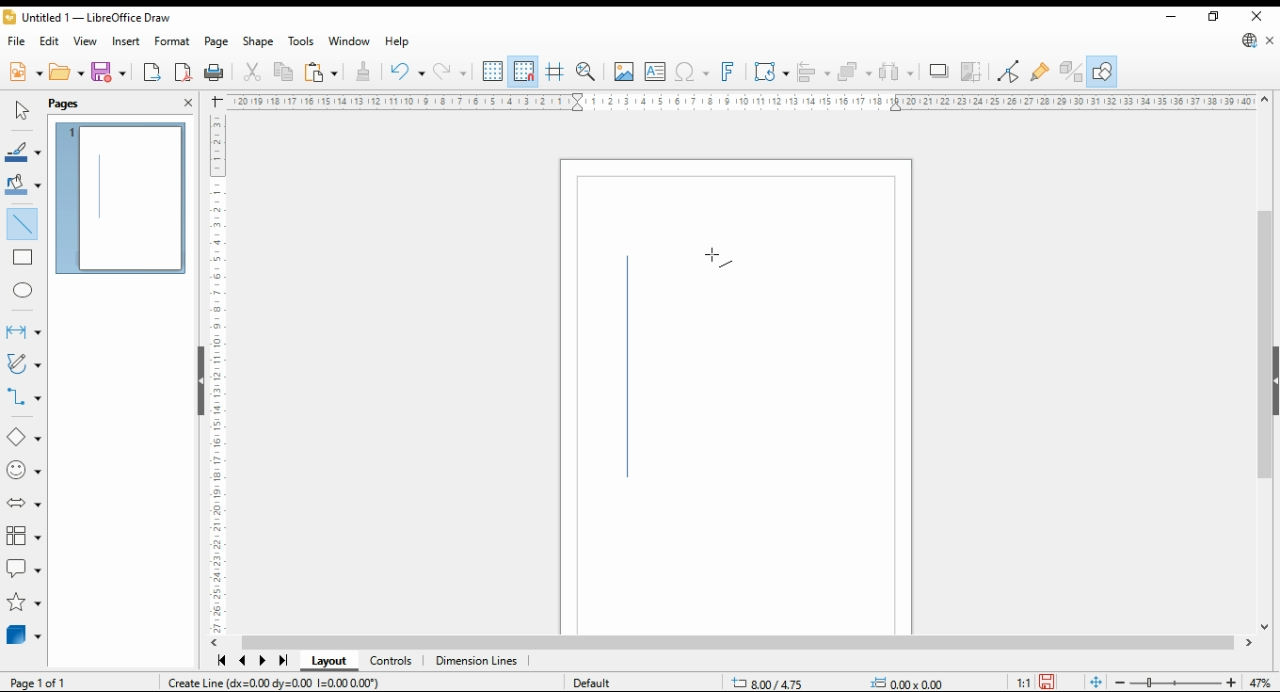 This screenshot has height=692, width=1280. Describe the element at coordinates (328, 662) in the screenshot. I see `layout` at that location.